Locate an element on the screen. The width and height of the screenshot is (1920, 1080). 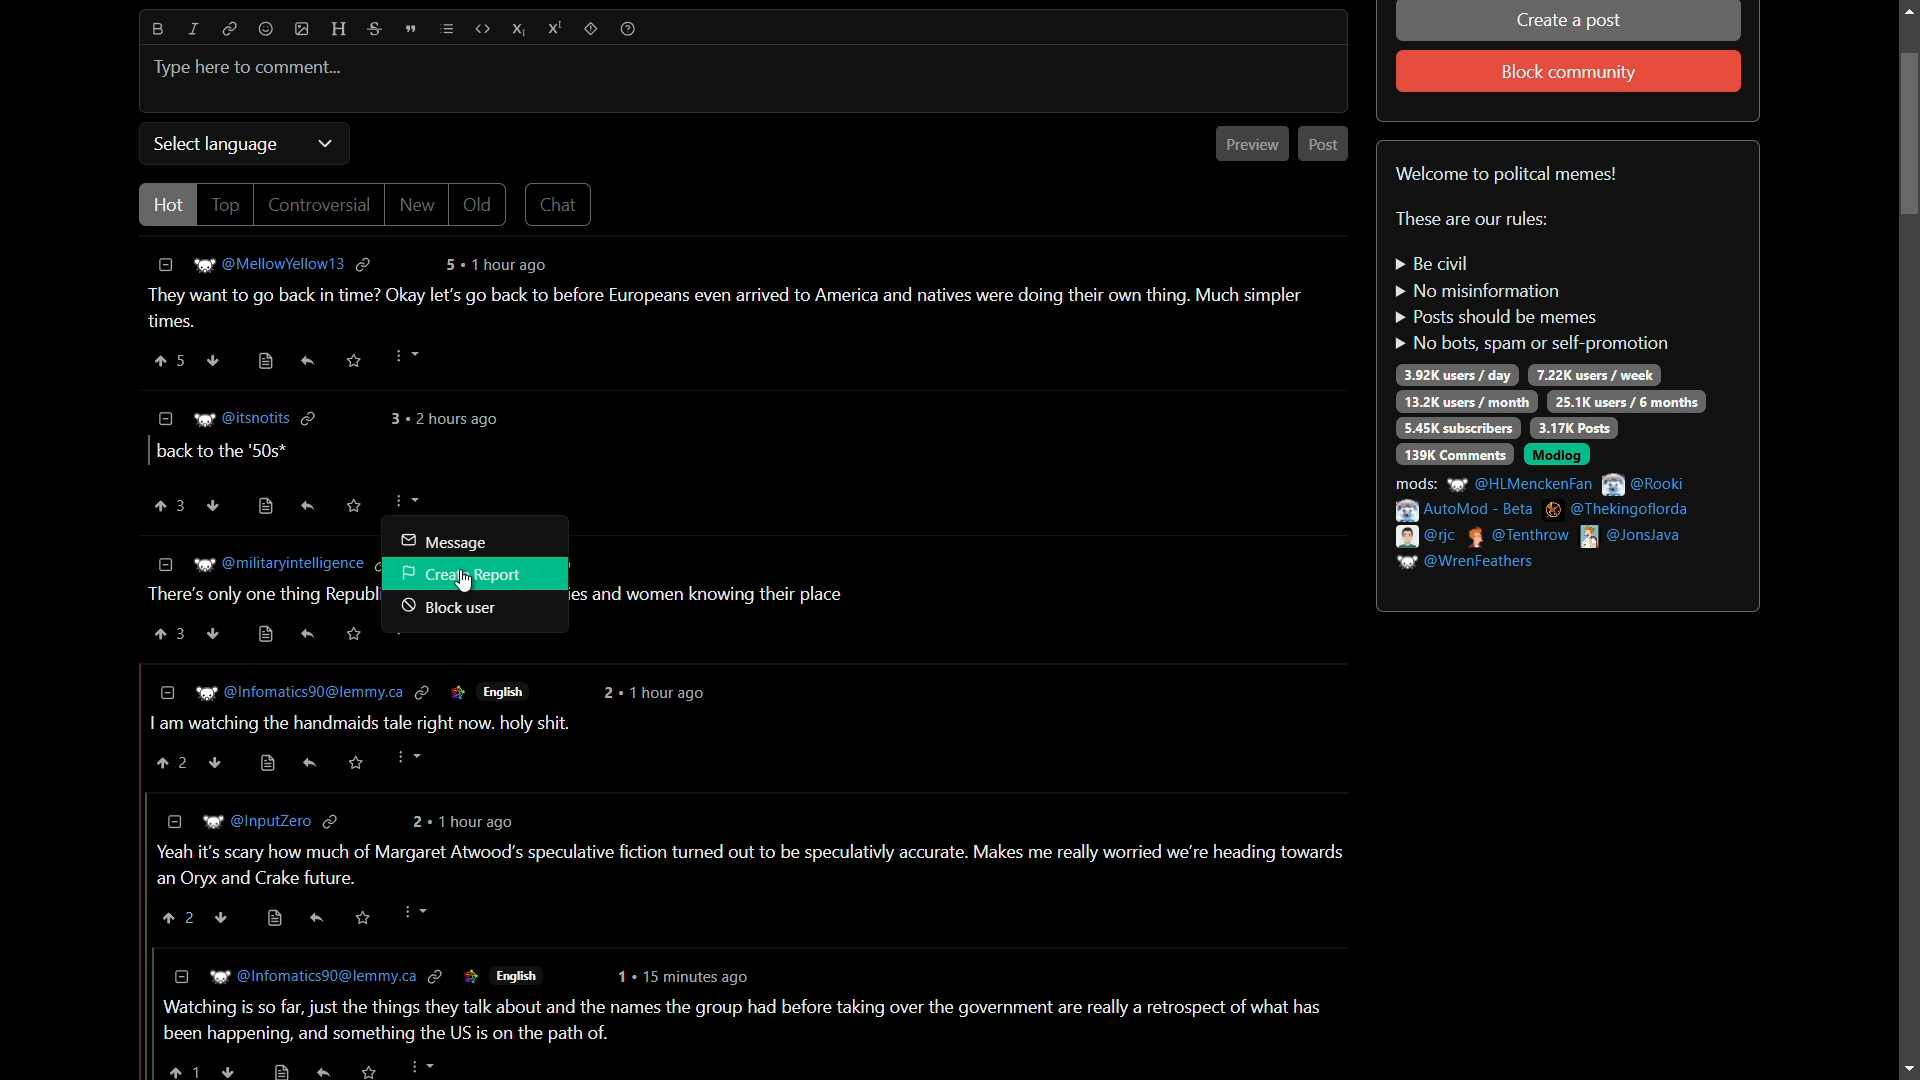
emoji is located at coordinates (266, 30).